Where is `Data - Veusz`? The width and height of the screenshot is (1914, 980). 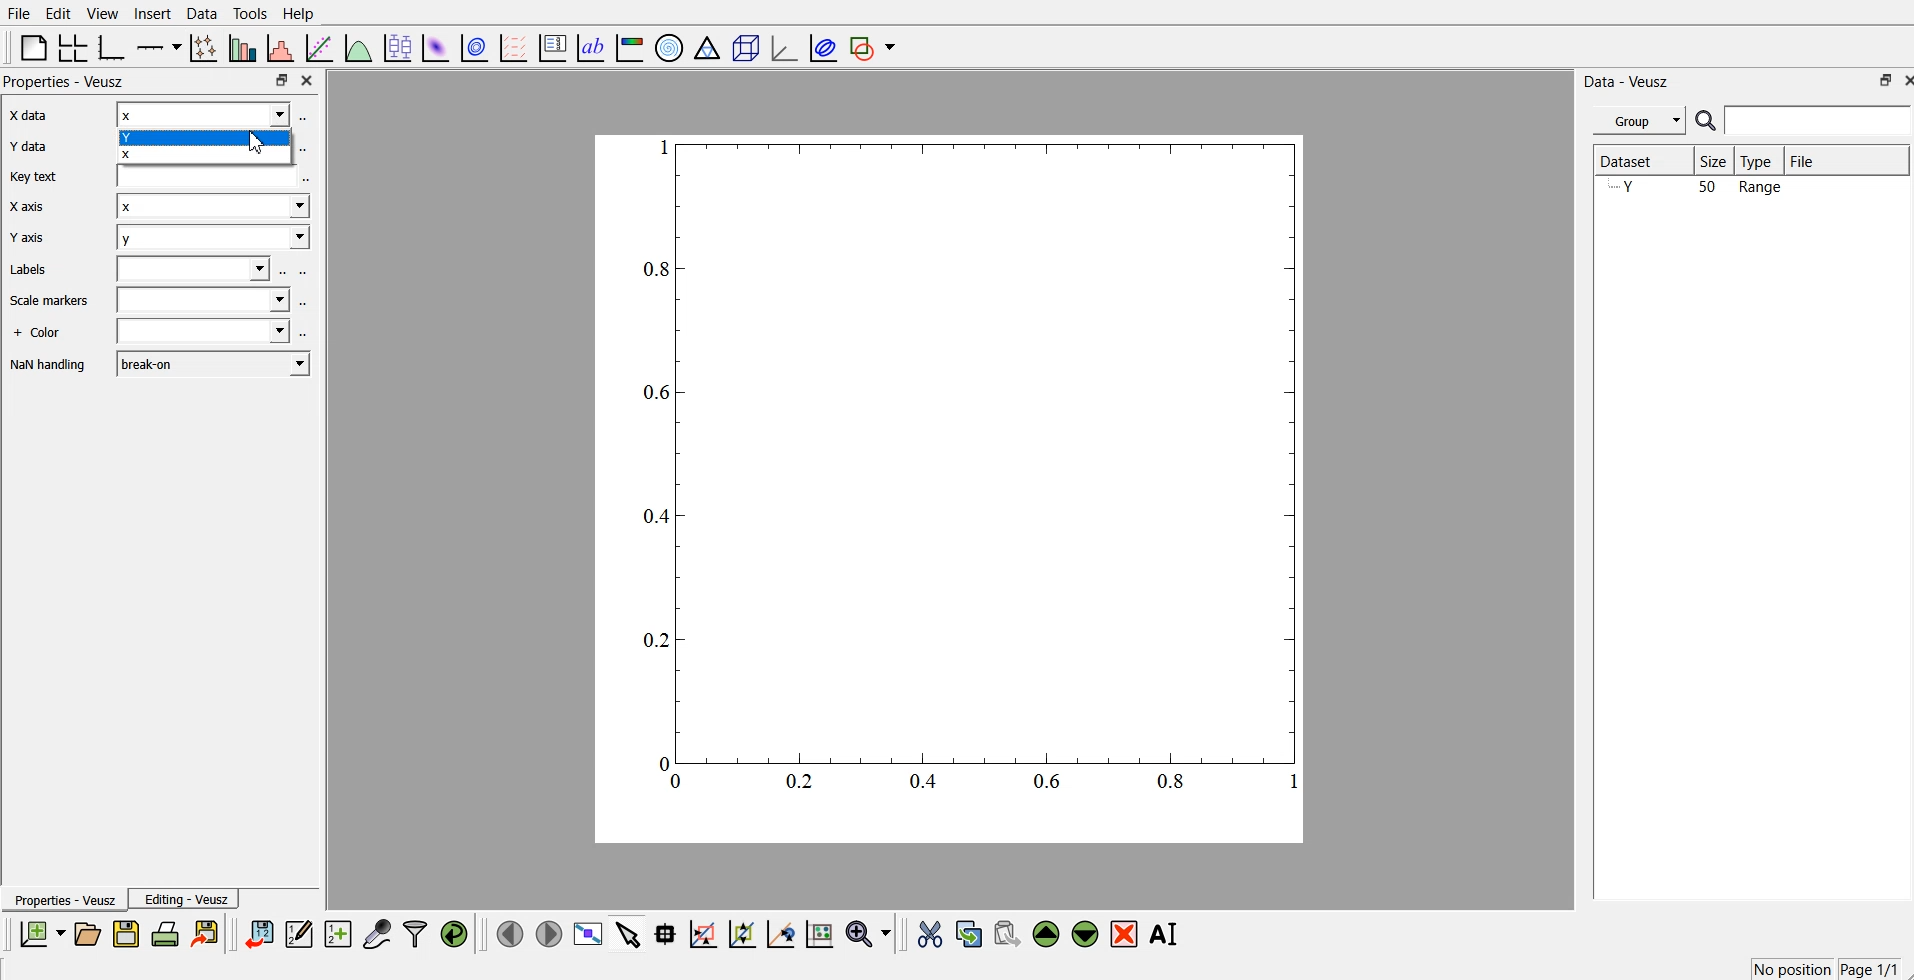
Data - Veusz is located at coordinates (1628, 81).